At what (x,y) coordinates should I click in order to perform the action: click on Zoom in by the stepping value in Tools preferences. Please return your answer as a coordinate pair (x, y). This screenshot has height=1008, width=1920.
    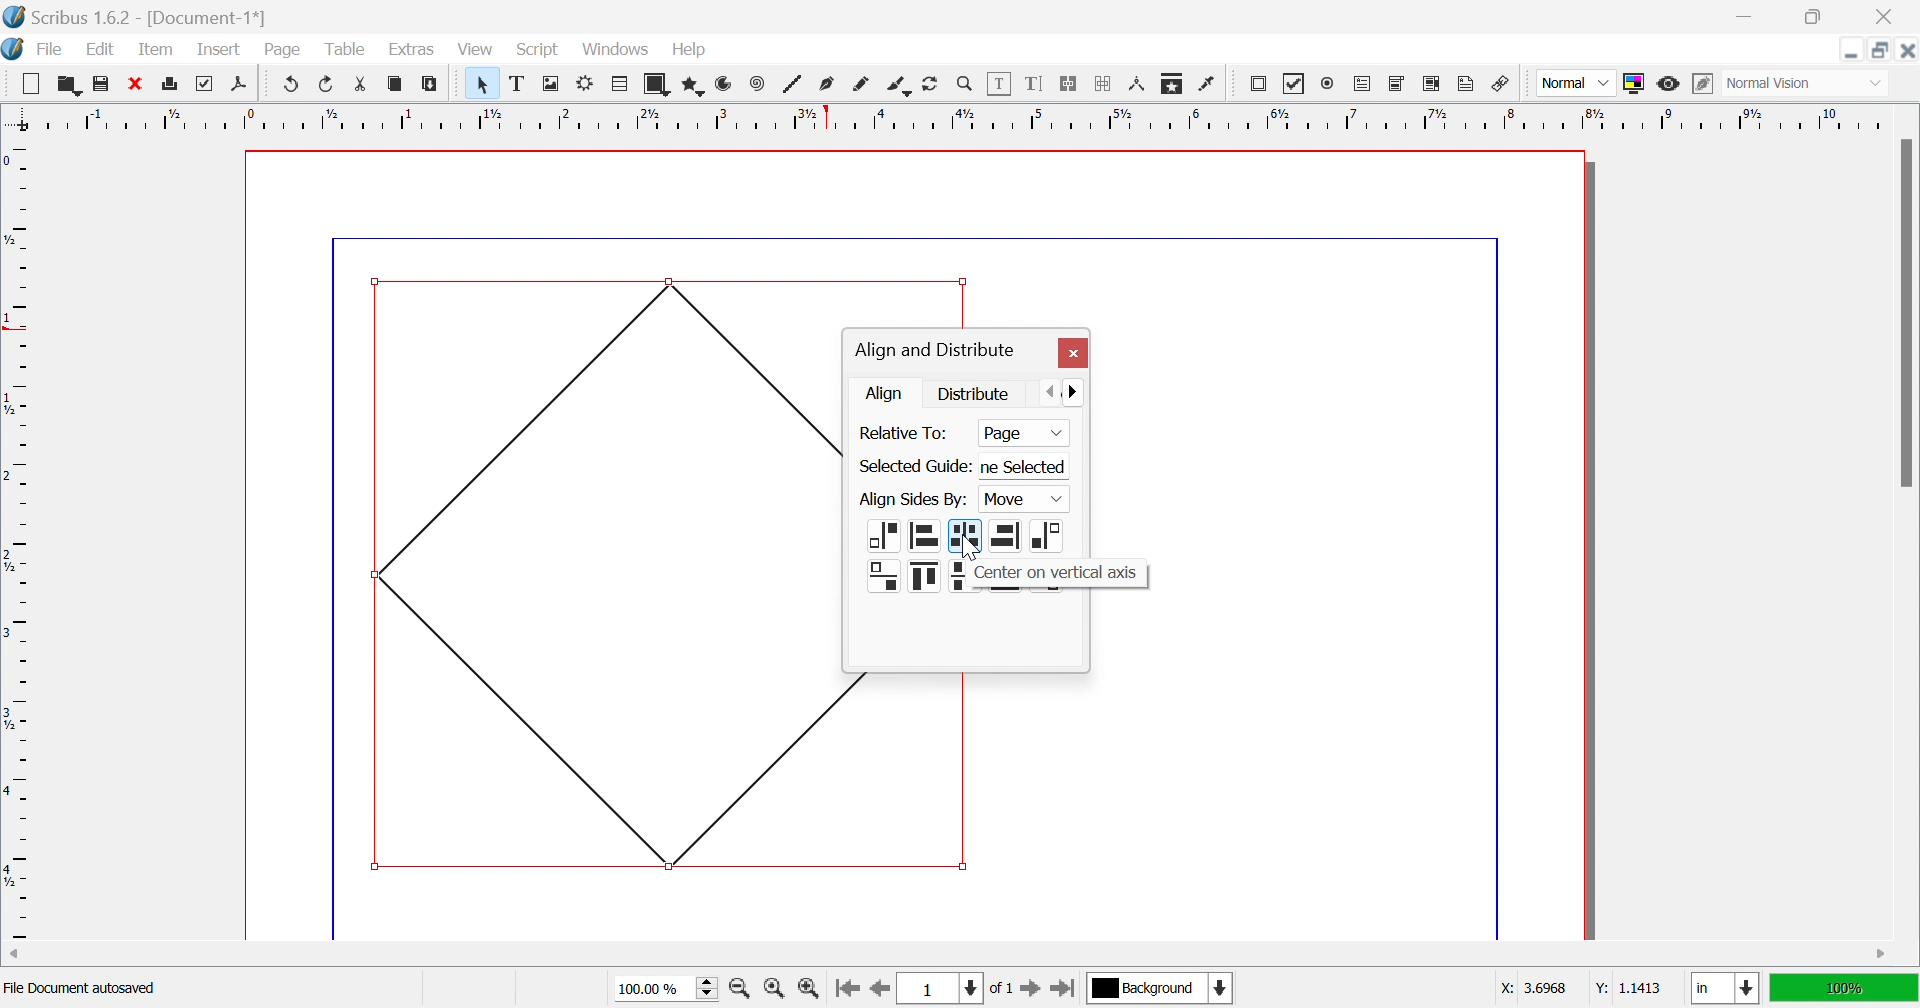
    Looking at the image, I should click on (808, 993).